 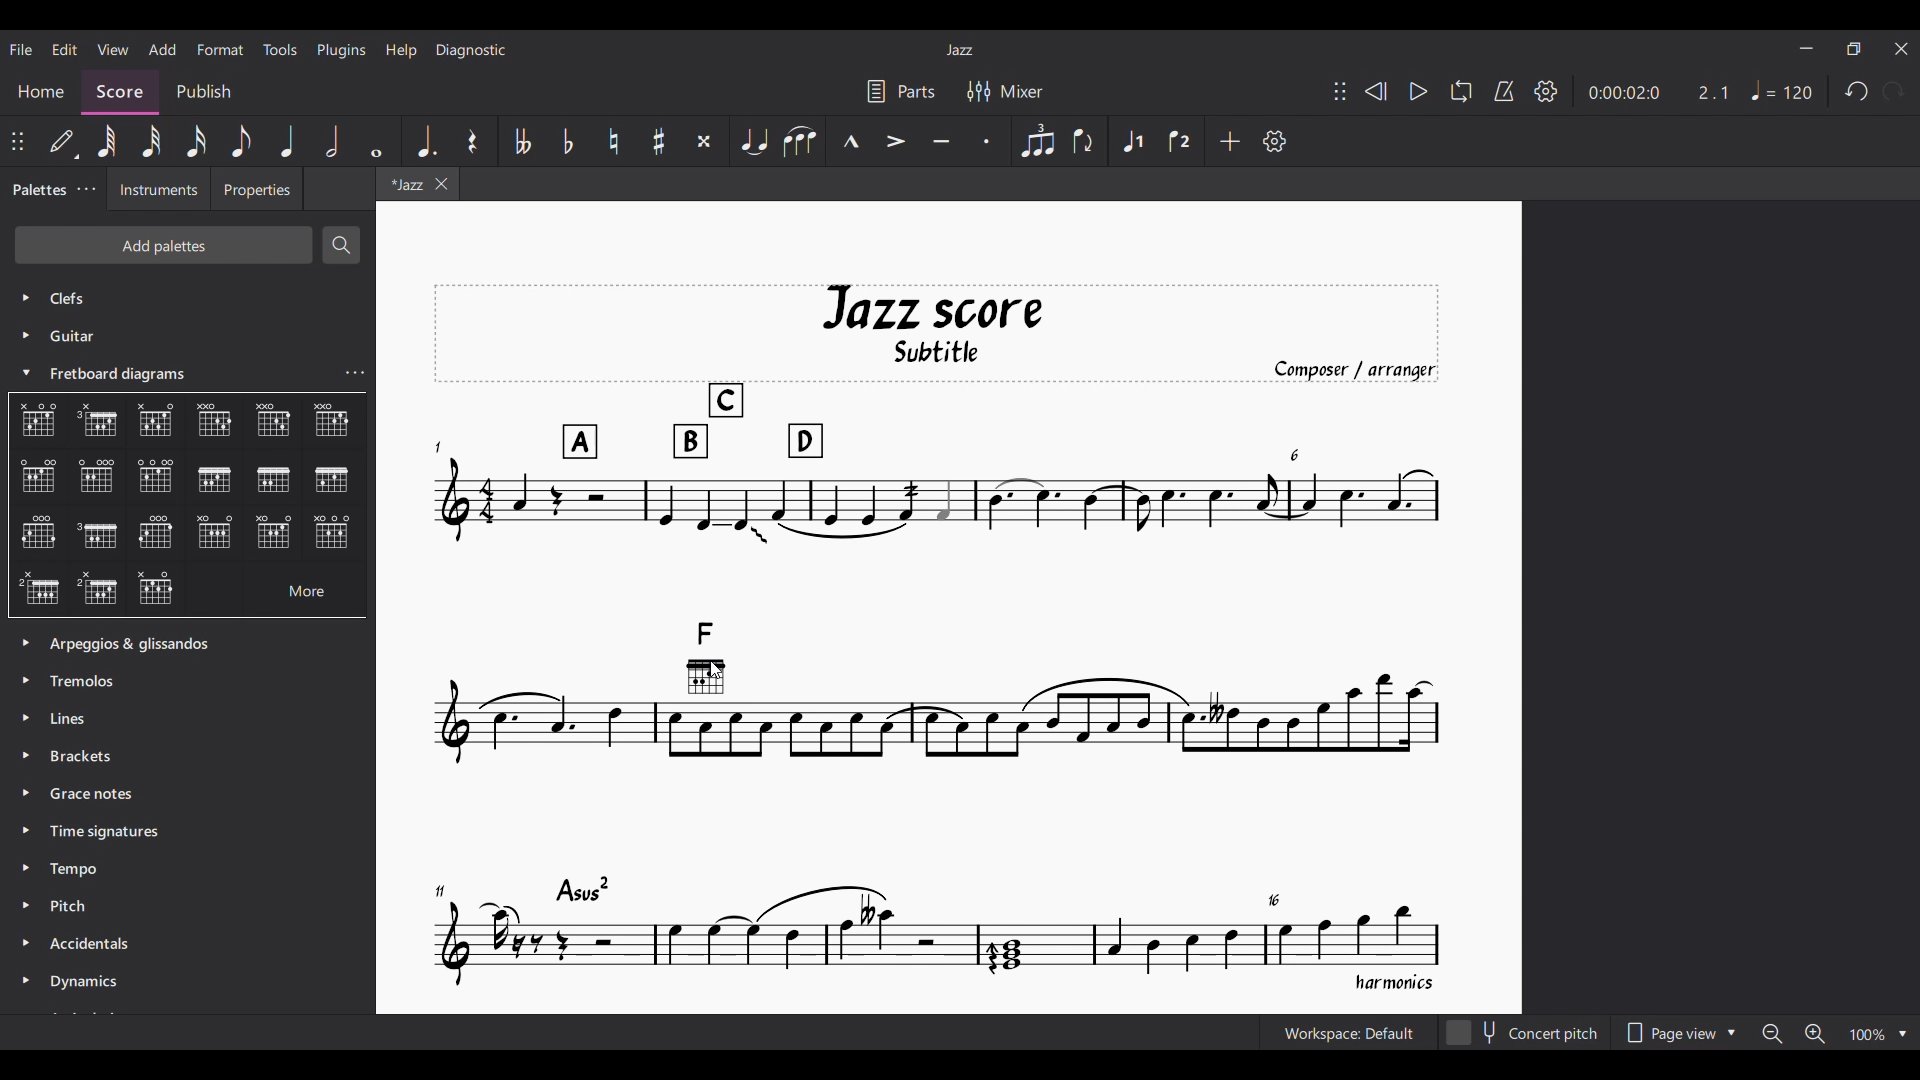 What do you see at coordinates (341, 245) in the screenshot?
I see `Search` at bounding box center [341, 245].